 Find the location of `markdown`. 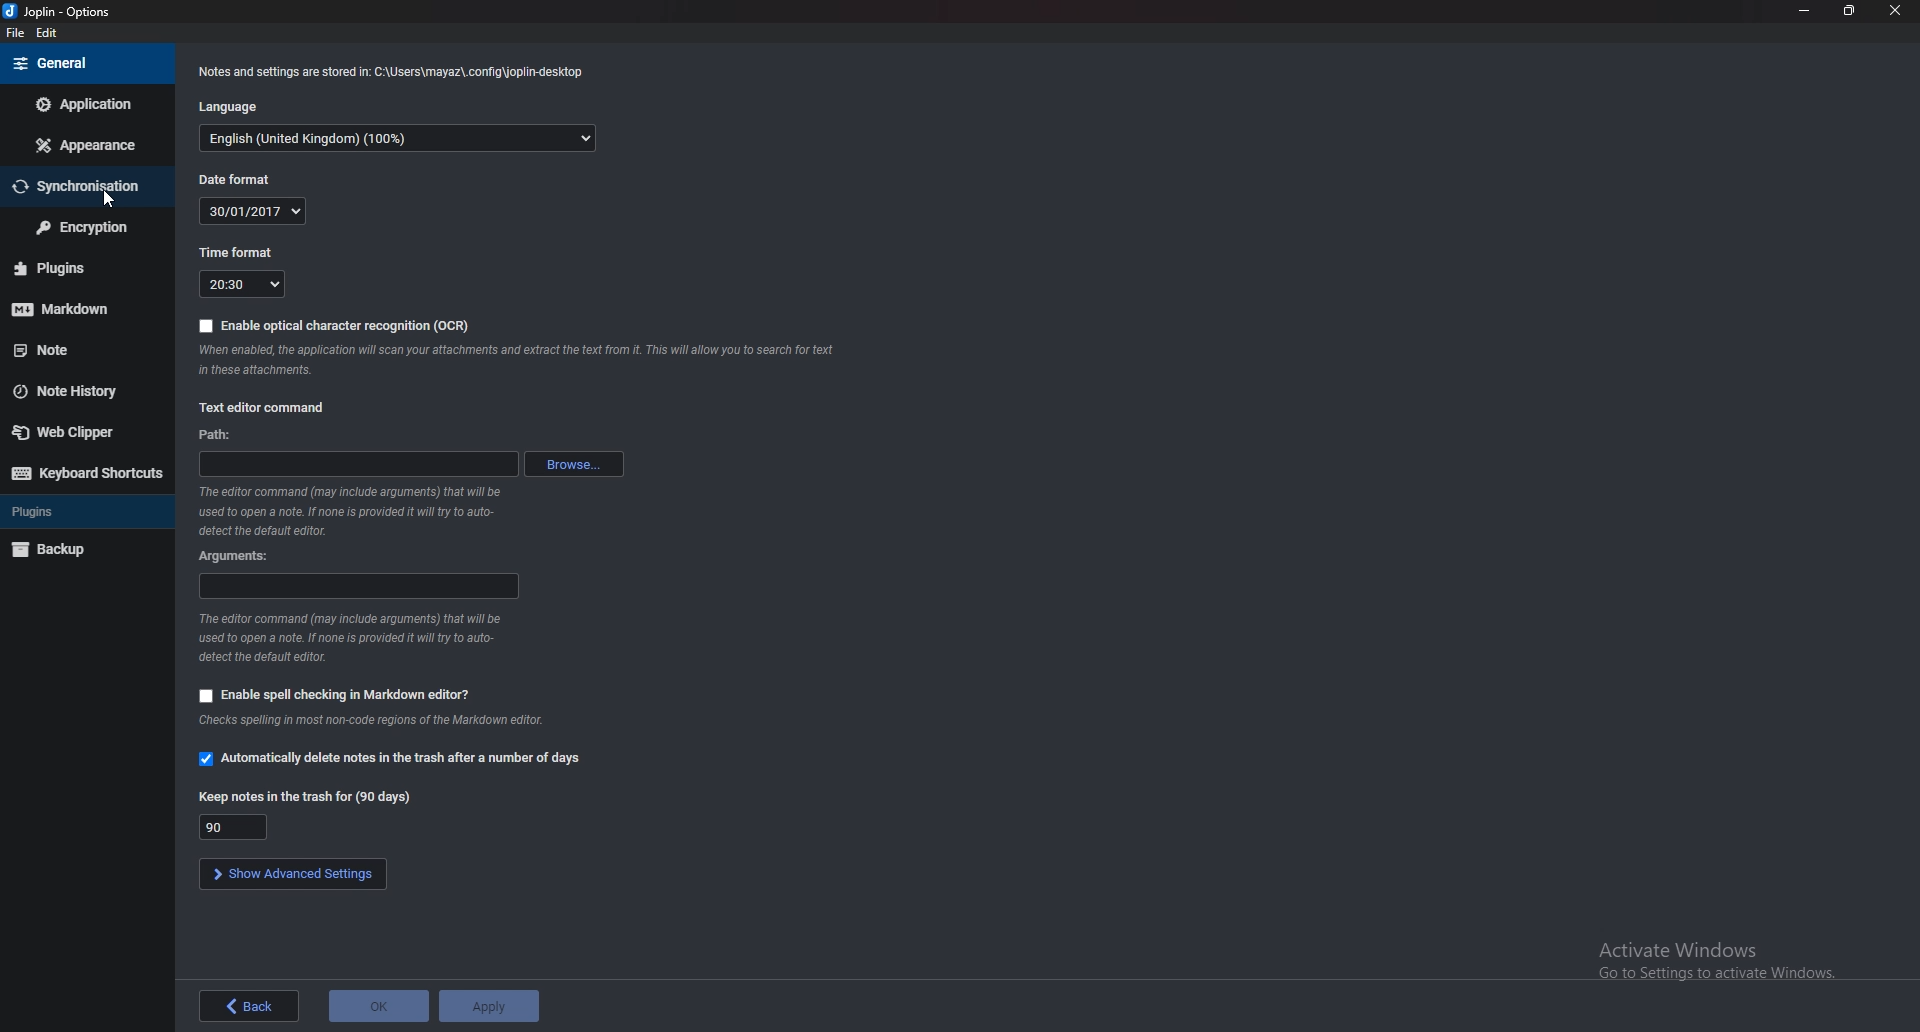

markdown is located at coordinates (77, 310).